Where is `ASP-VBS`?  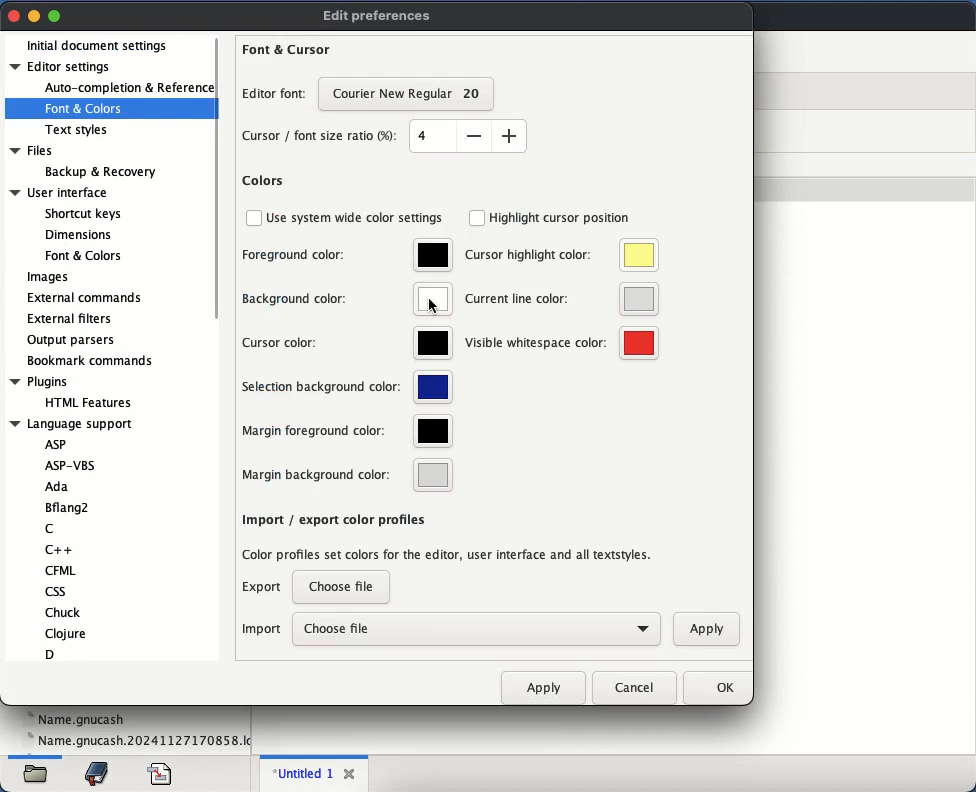 ASP-VBS is located at coordinates (72, 464).